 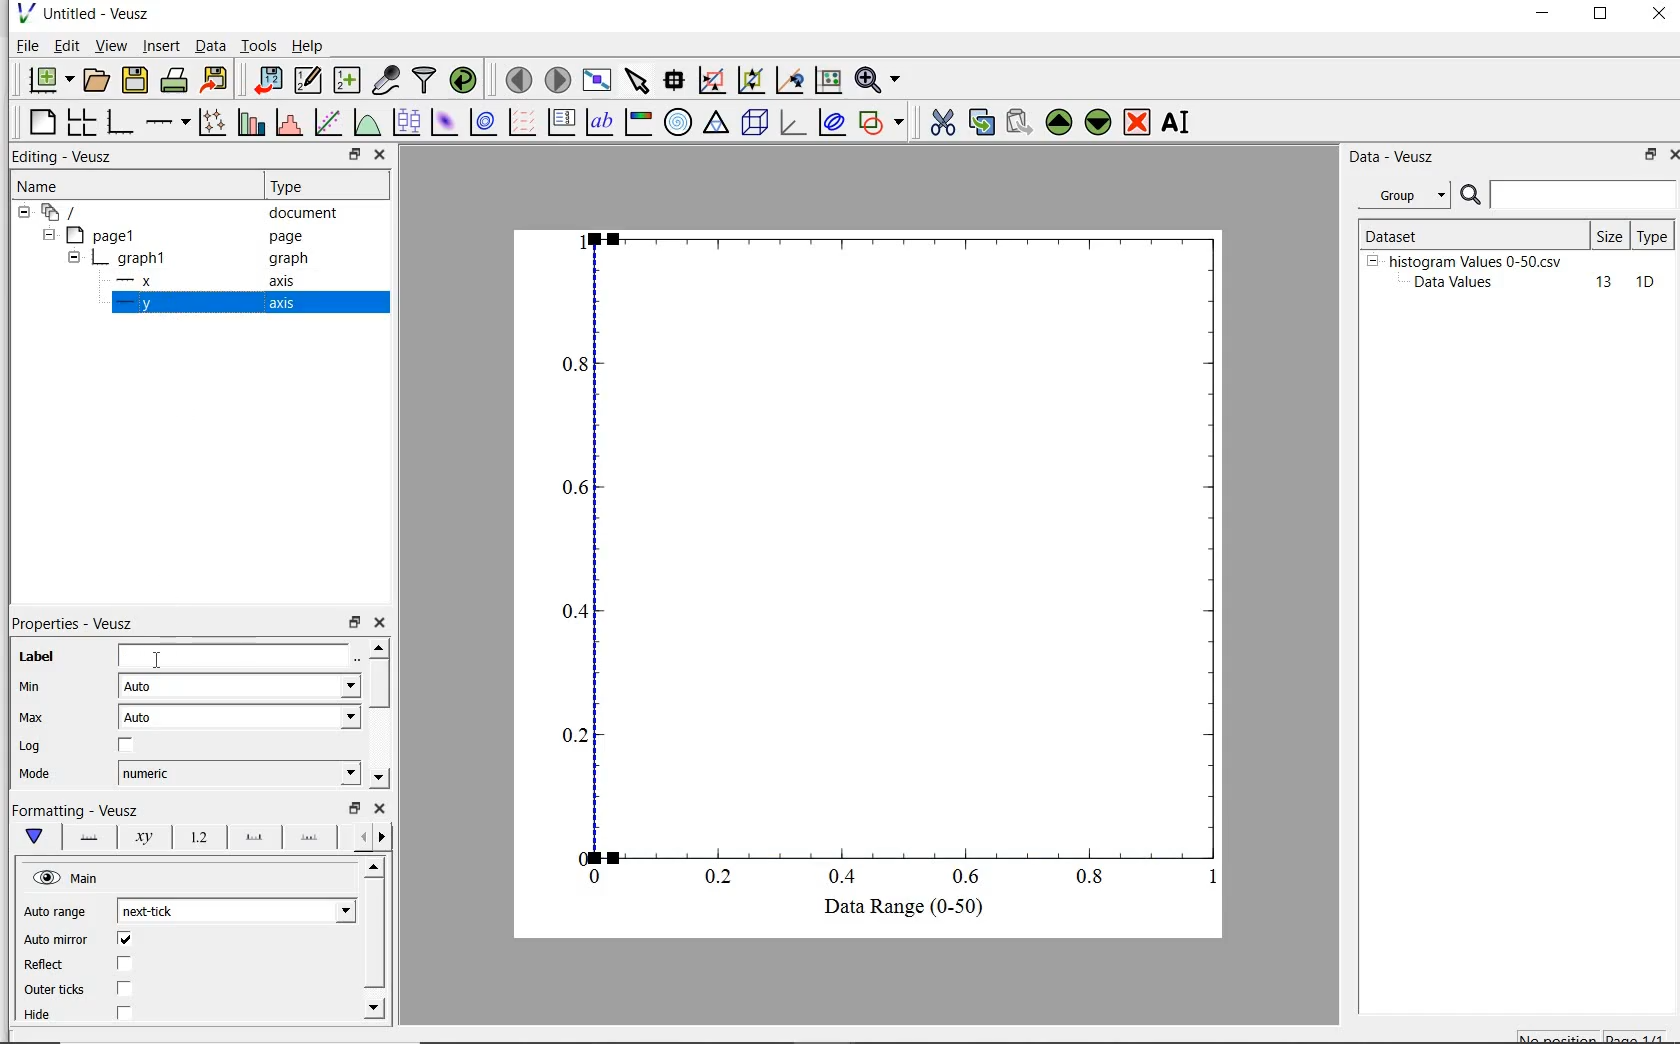 I want to click on checkbox, so click(x=124, y=1014).